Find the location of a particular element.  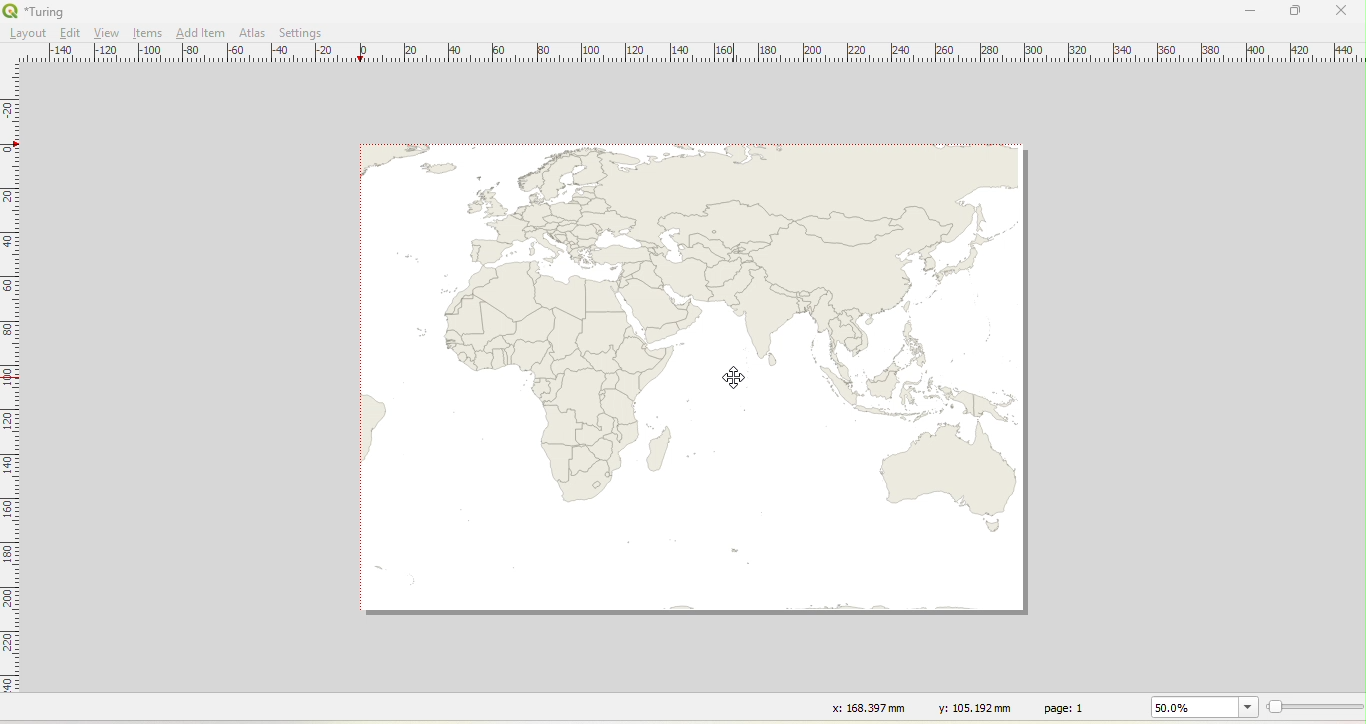

Minimize is located at coordinates (1250, 9).